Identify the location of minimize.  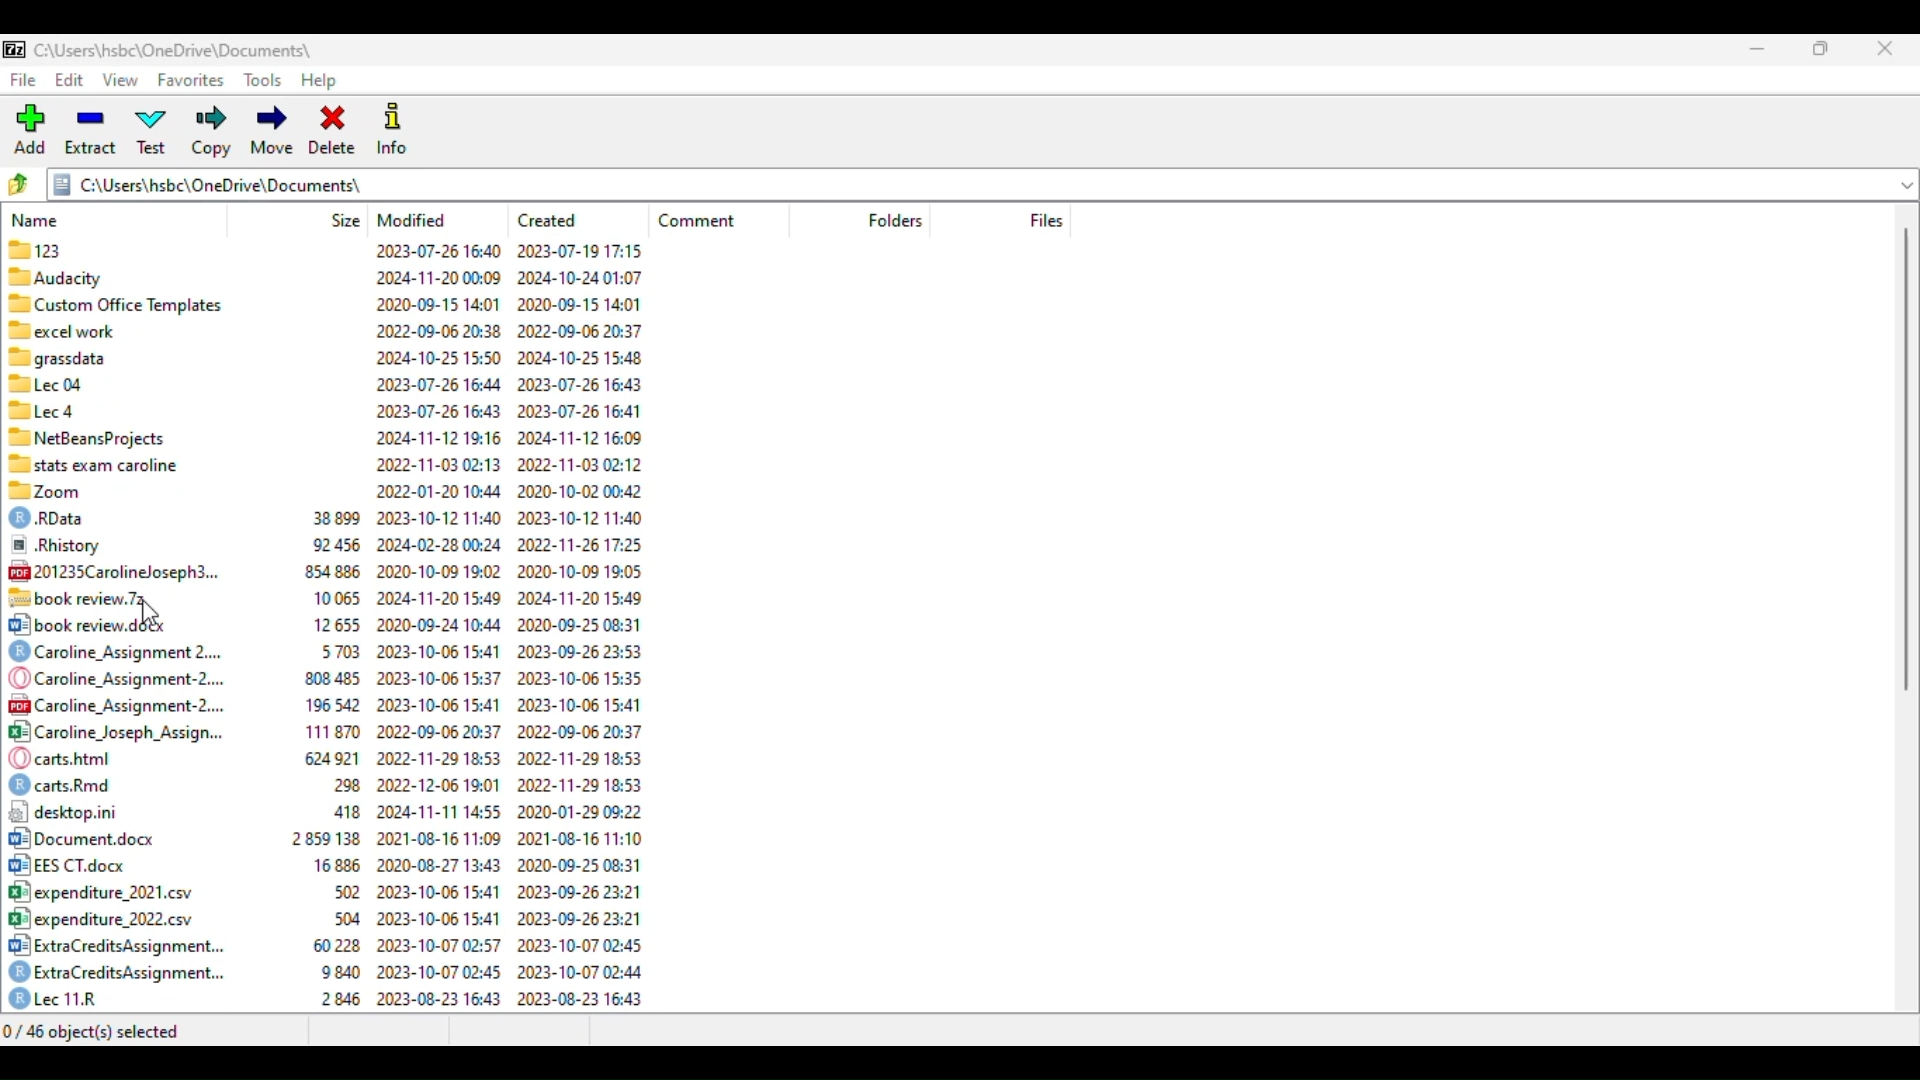
(1759, 50).